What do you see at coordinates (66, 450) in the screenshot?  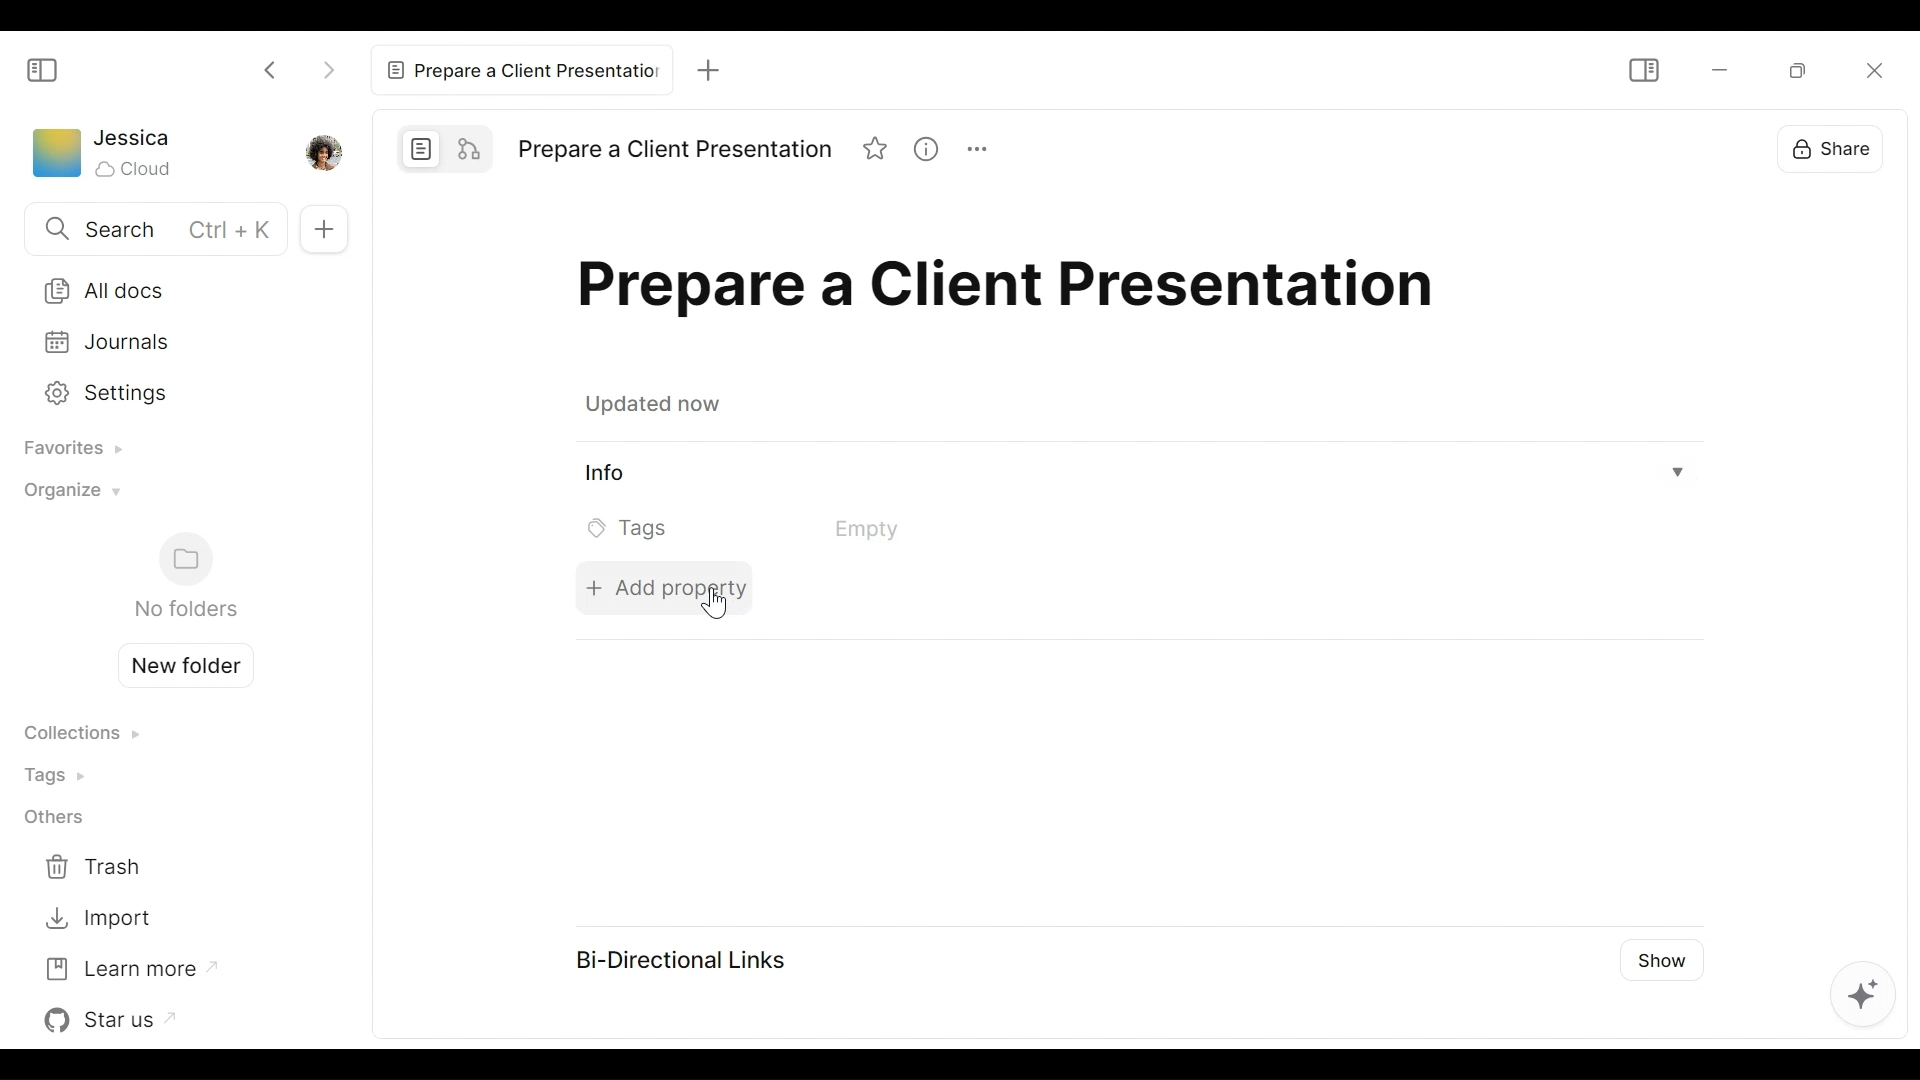 I see `Favorites` at bounding box center [66, 450].